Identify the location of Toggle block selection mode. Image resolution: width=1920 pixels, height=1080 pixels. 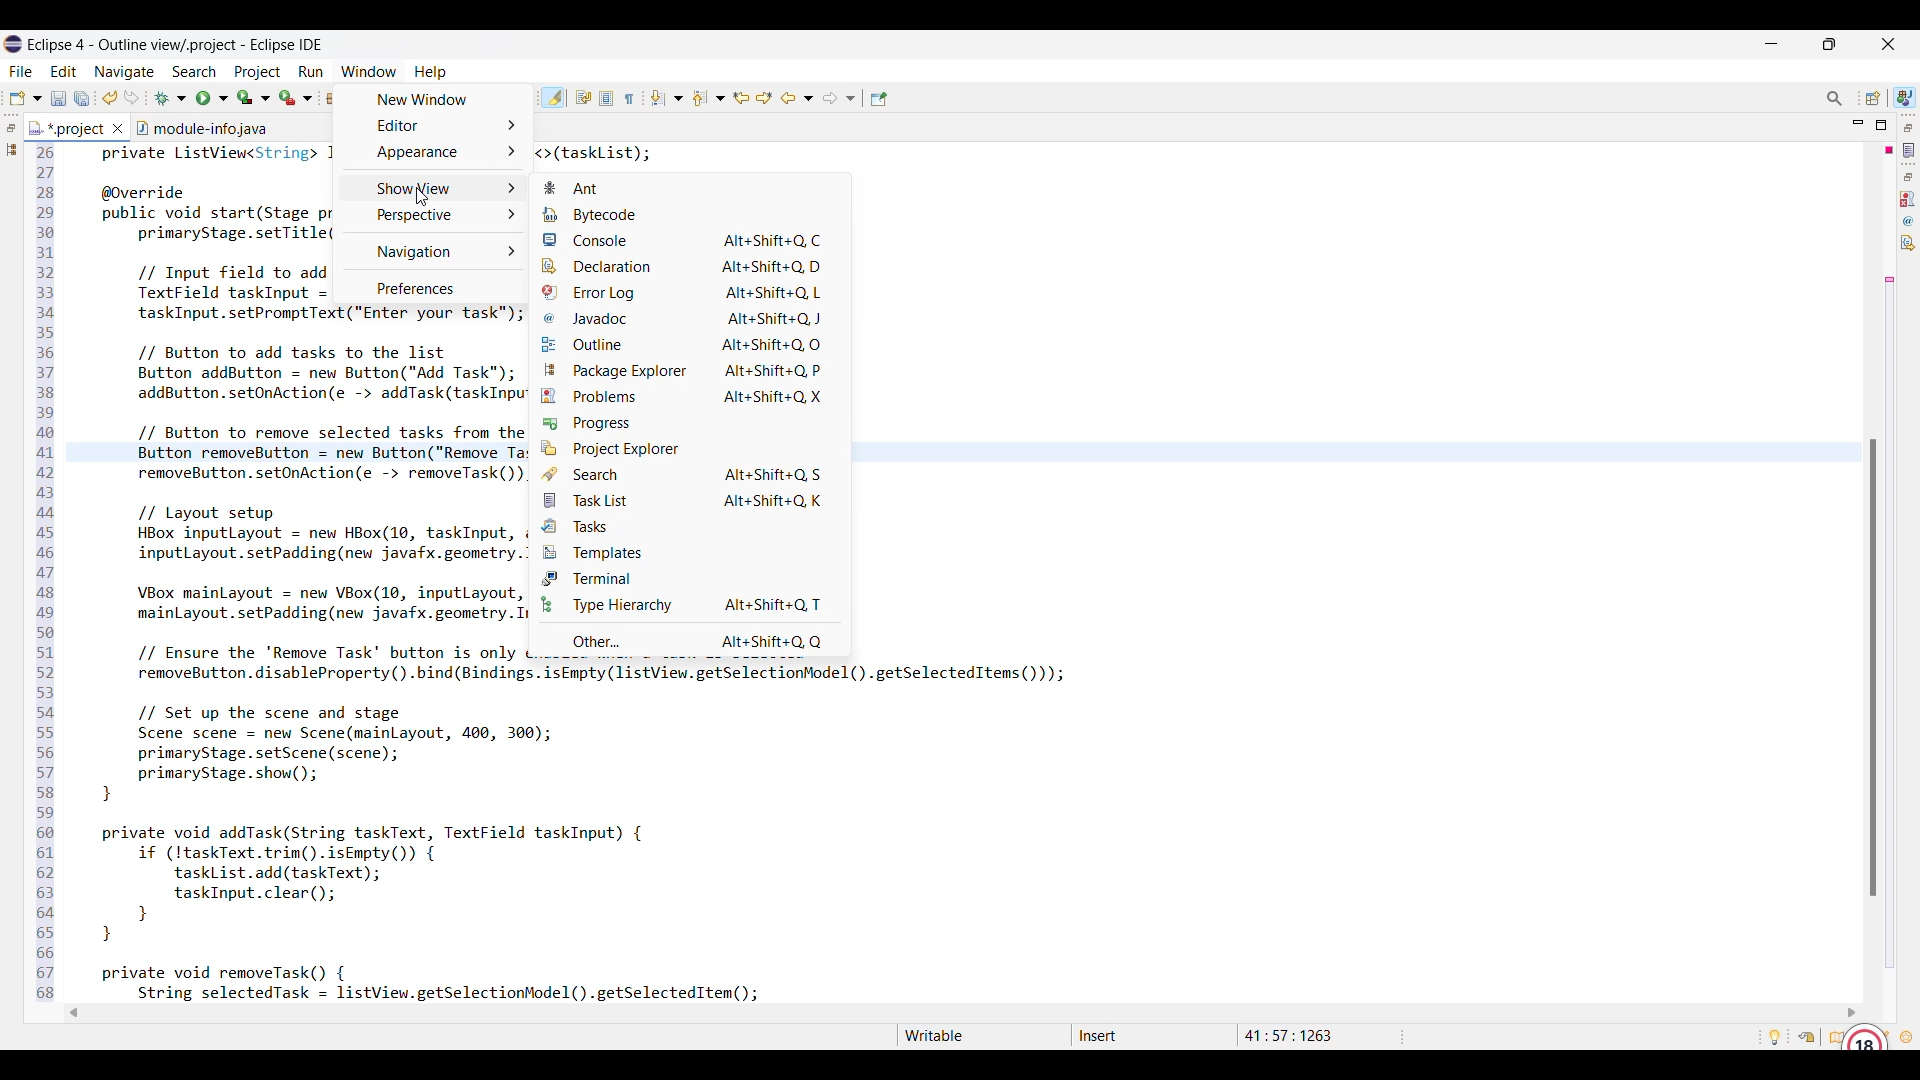
(606, 98).